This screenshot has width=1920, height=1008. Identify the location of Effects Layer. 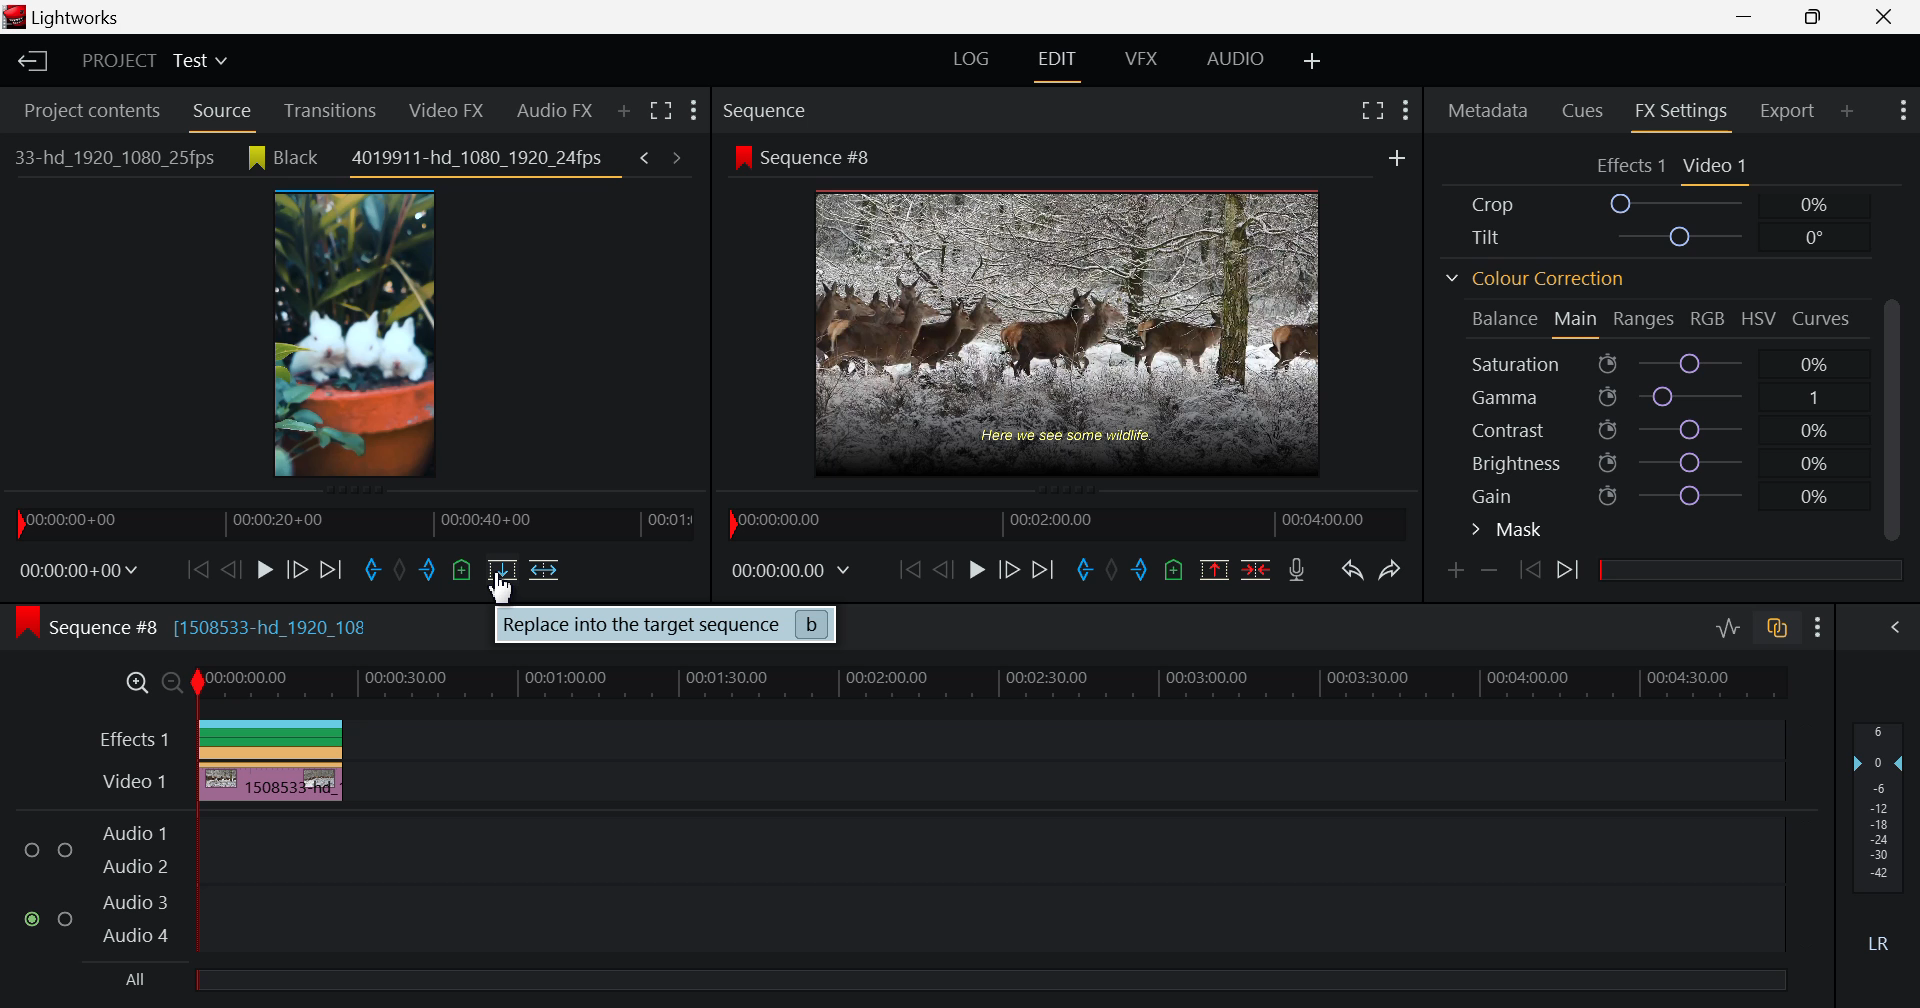
(929, 737).